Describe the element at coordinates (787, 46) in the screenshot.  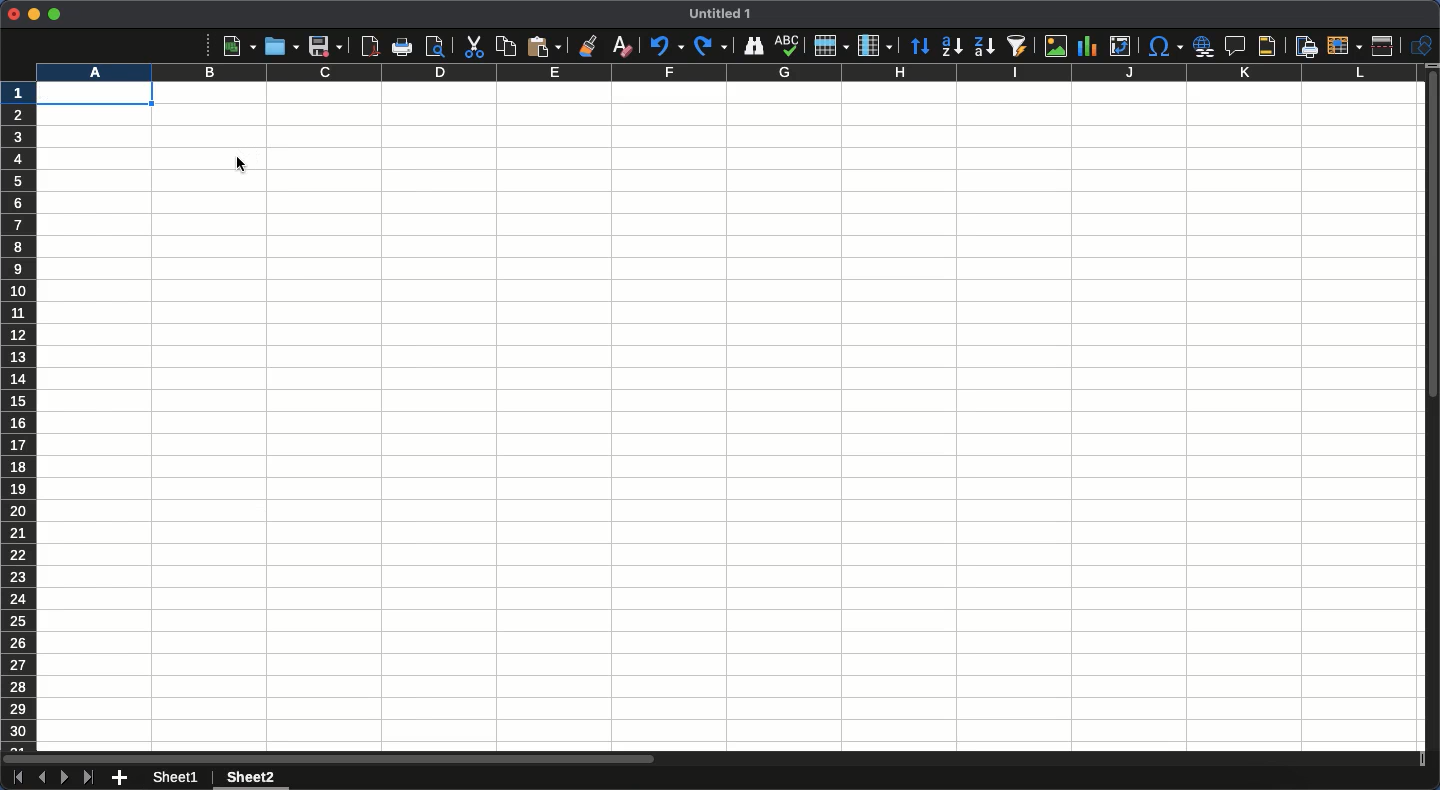
I see `Spelling` at that location.